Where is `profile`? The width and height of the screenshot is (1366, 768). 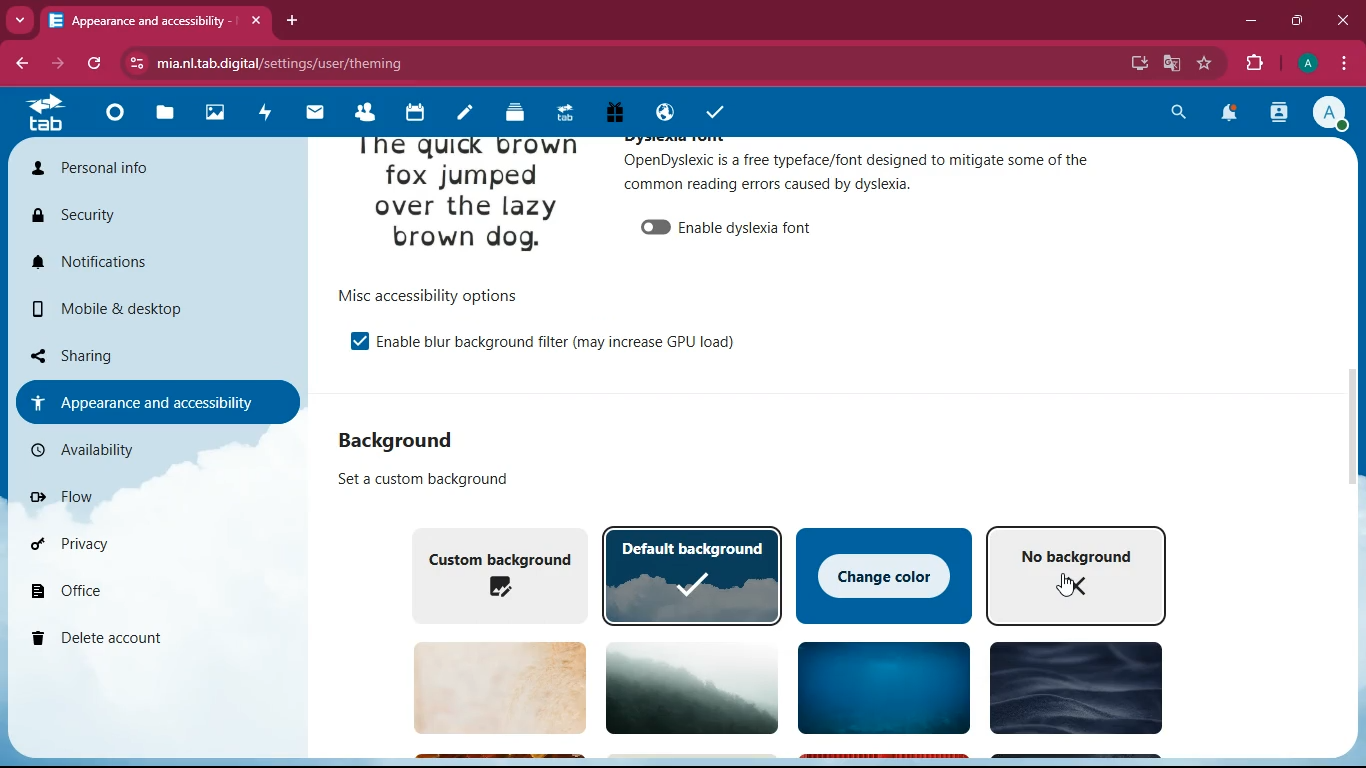 profile is located at coordinates (1306, 64).